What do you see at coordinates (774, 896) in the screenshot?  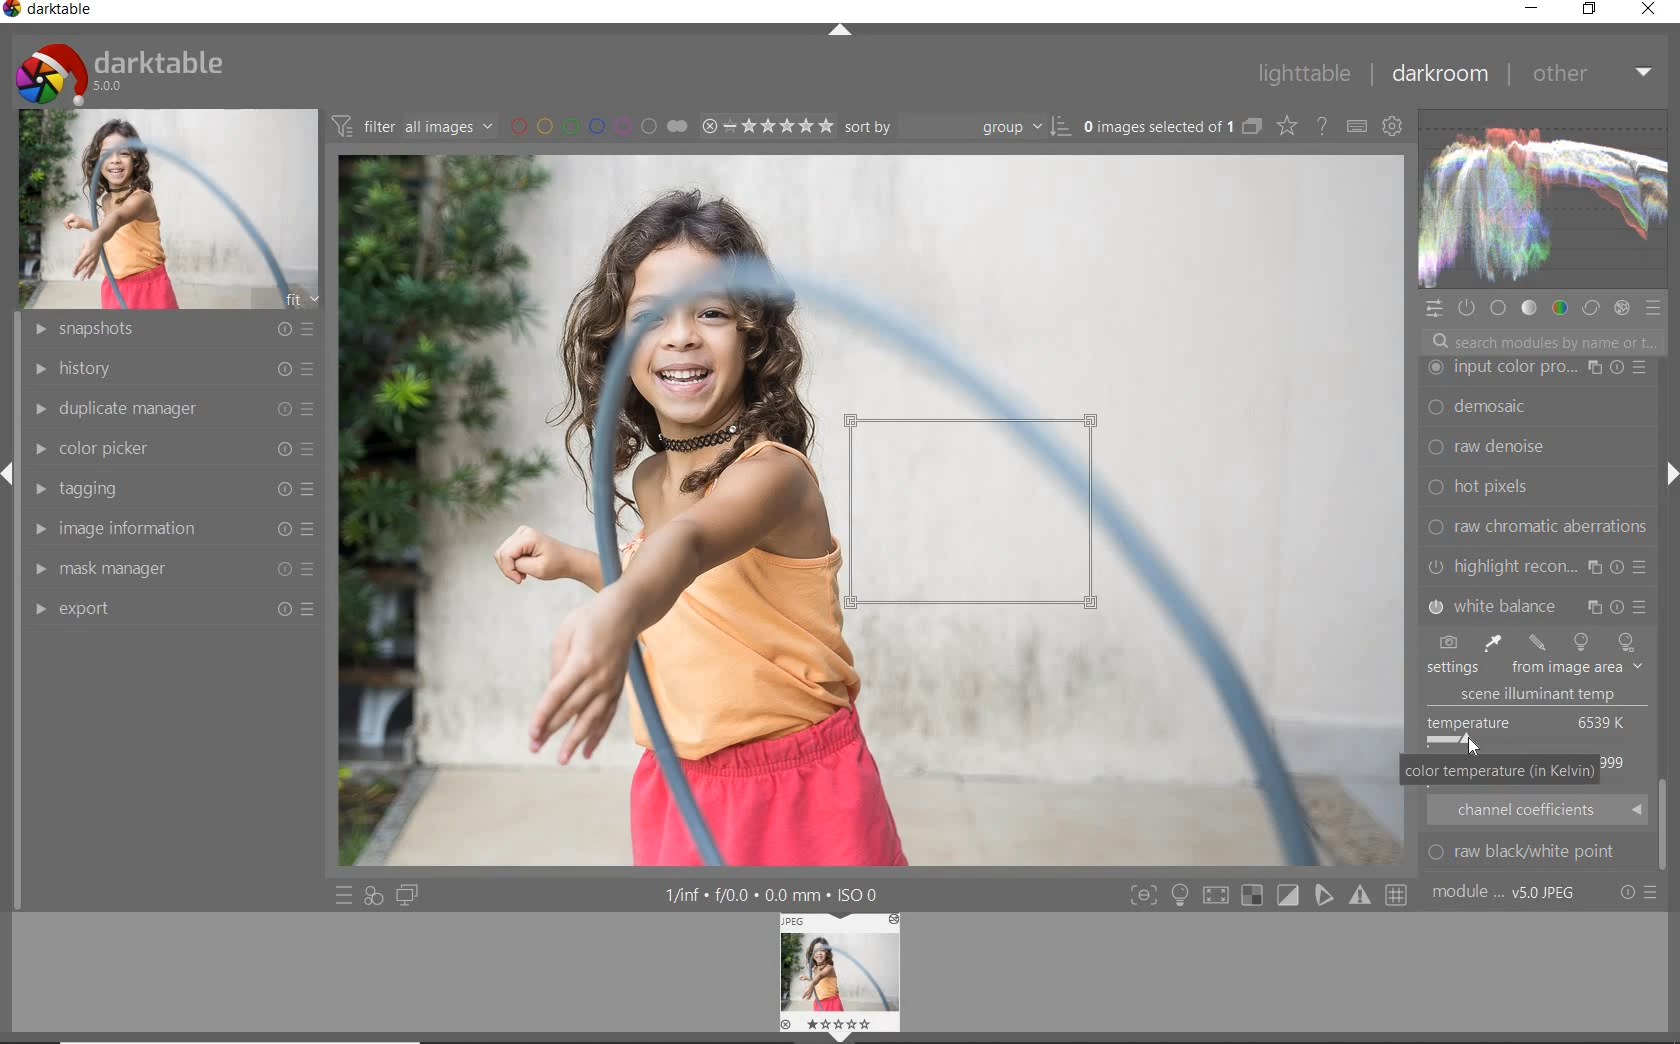 I see `other interface details` at bounding box center [774, 896].